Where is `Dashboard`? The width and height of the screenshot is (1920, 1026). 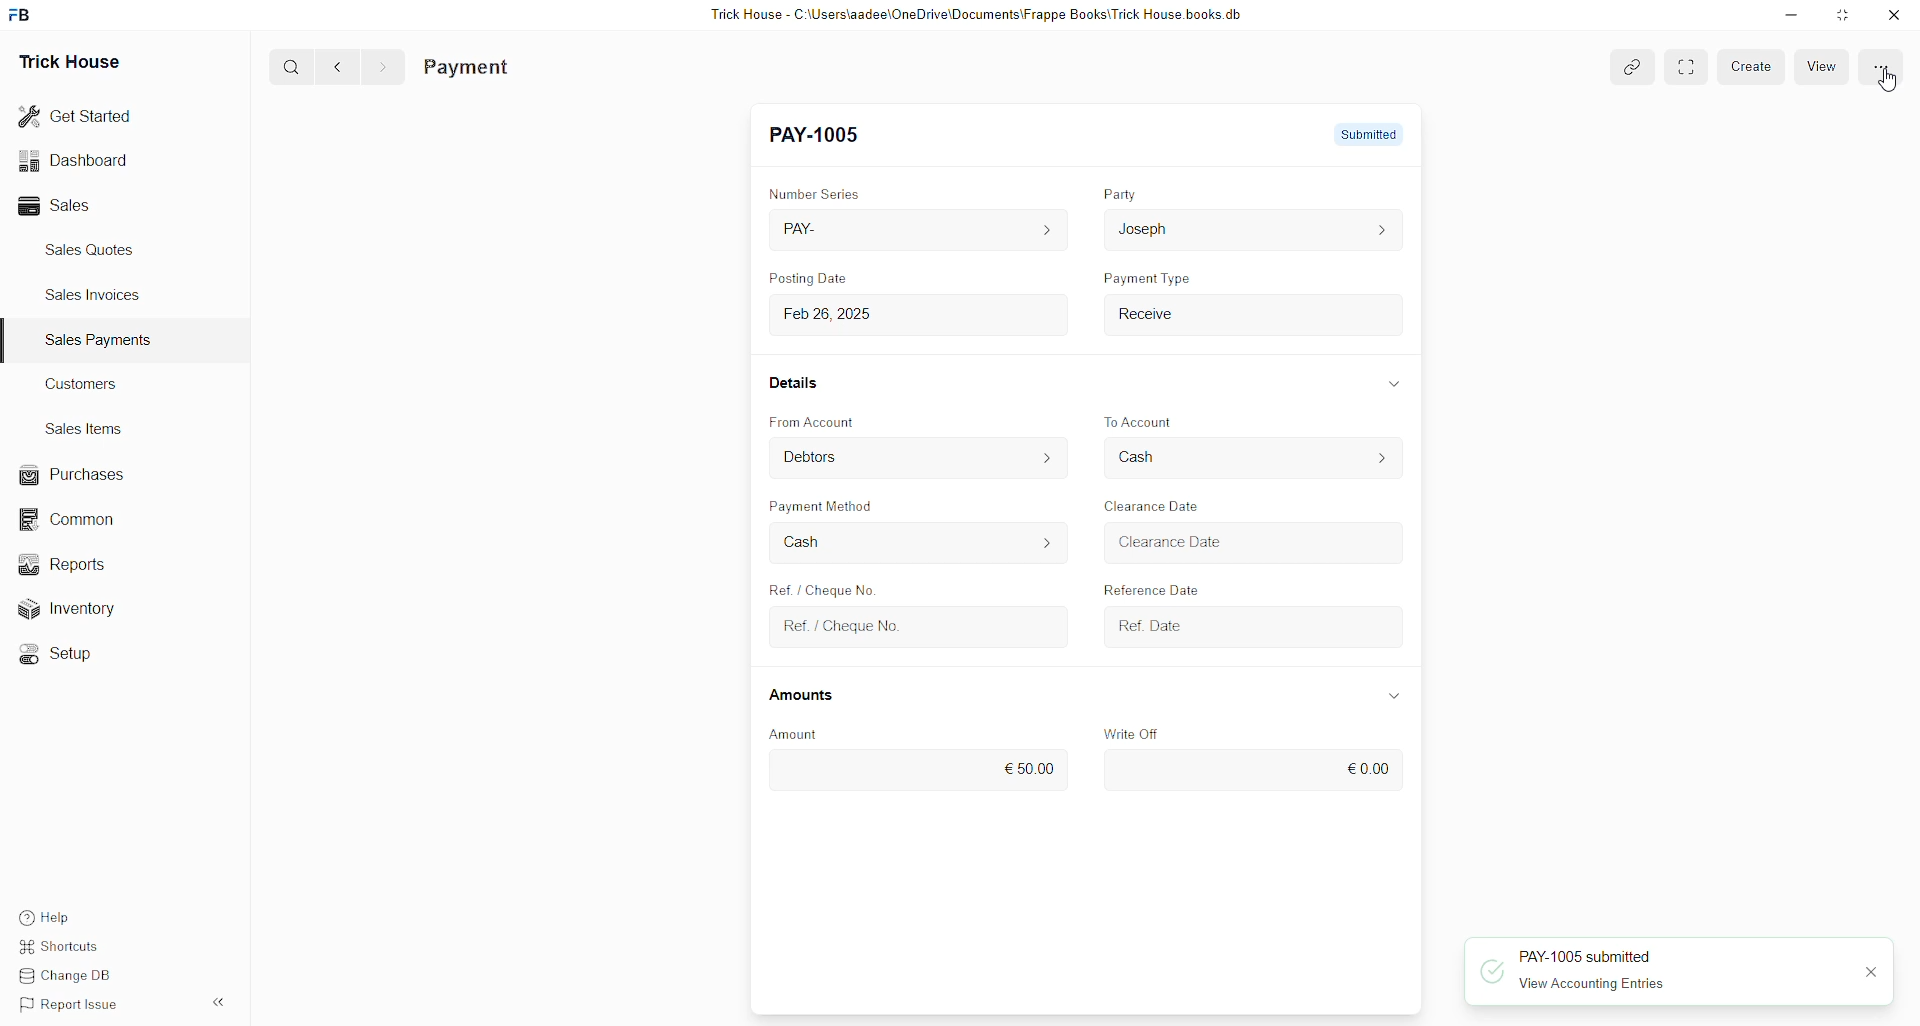 Dashboard is located at coordinates (73, 164).